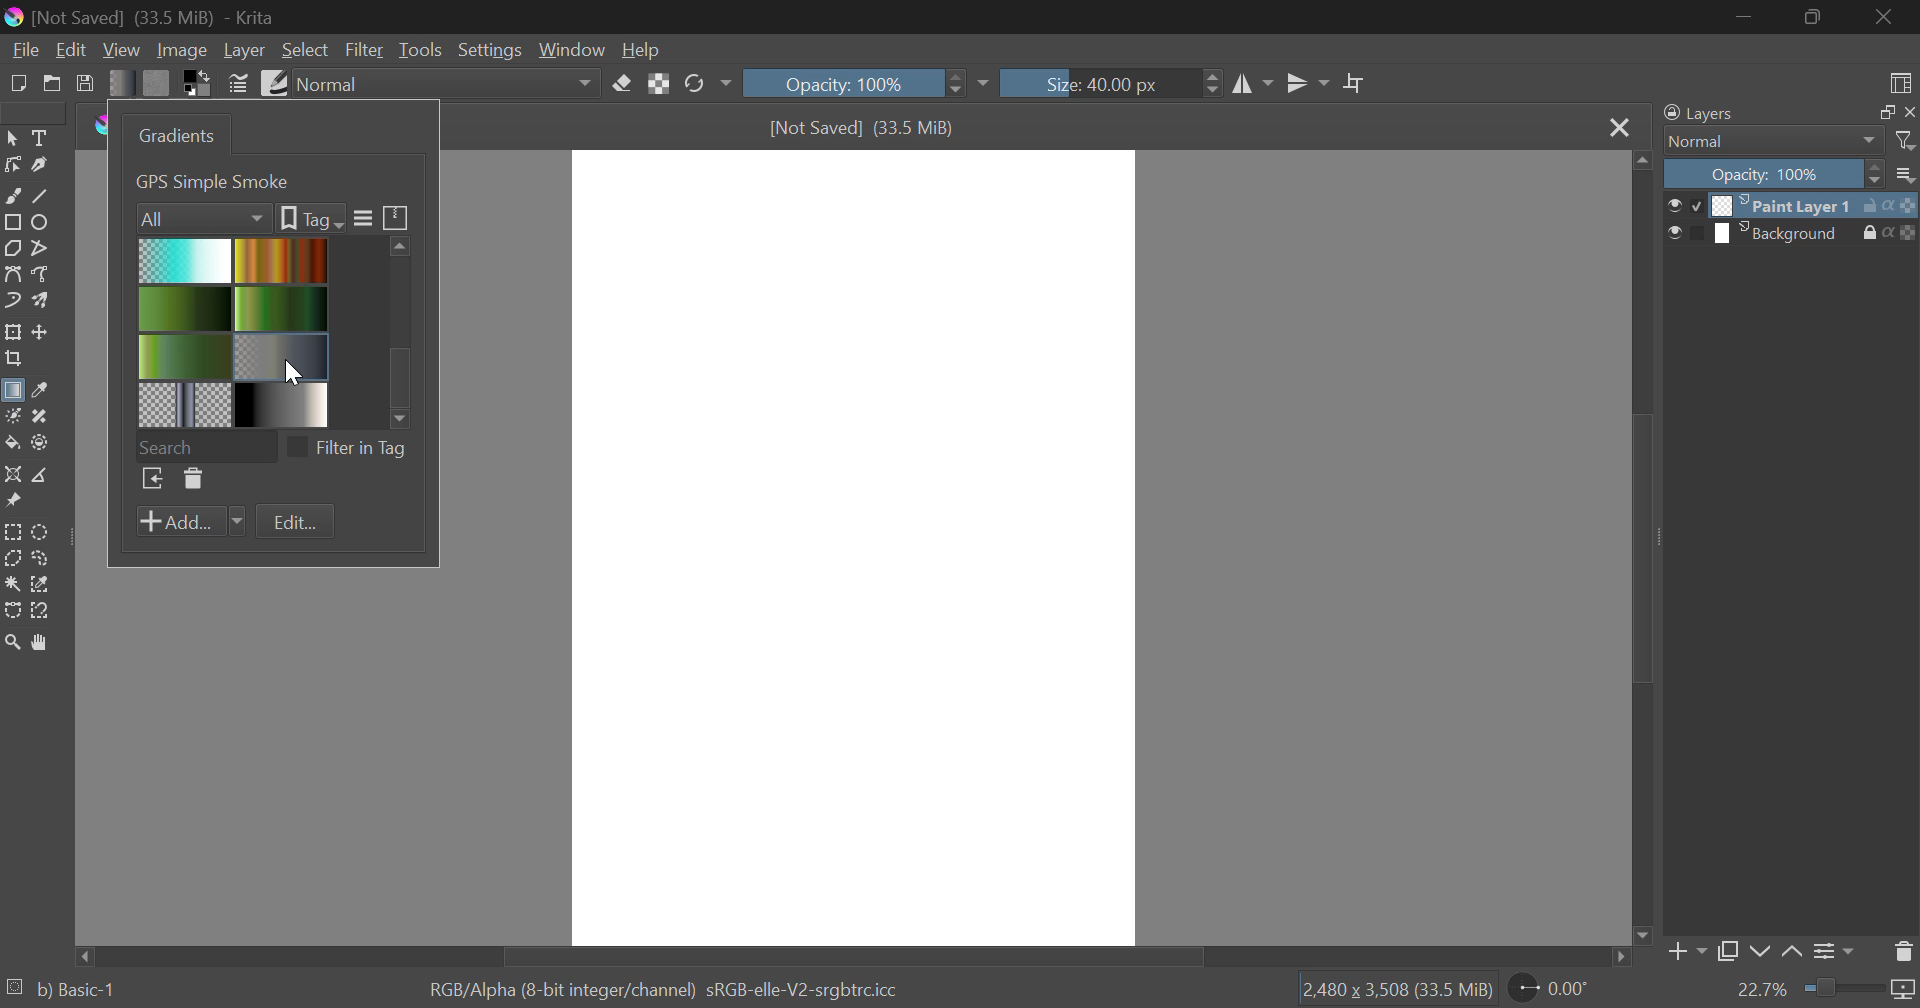 Image resolution: width=1920 pixels, height=1008 pixels. What do you see at coordinates (12, 443) in the screenshot?
I see `Fill` at bounding box center [12, 443].